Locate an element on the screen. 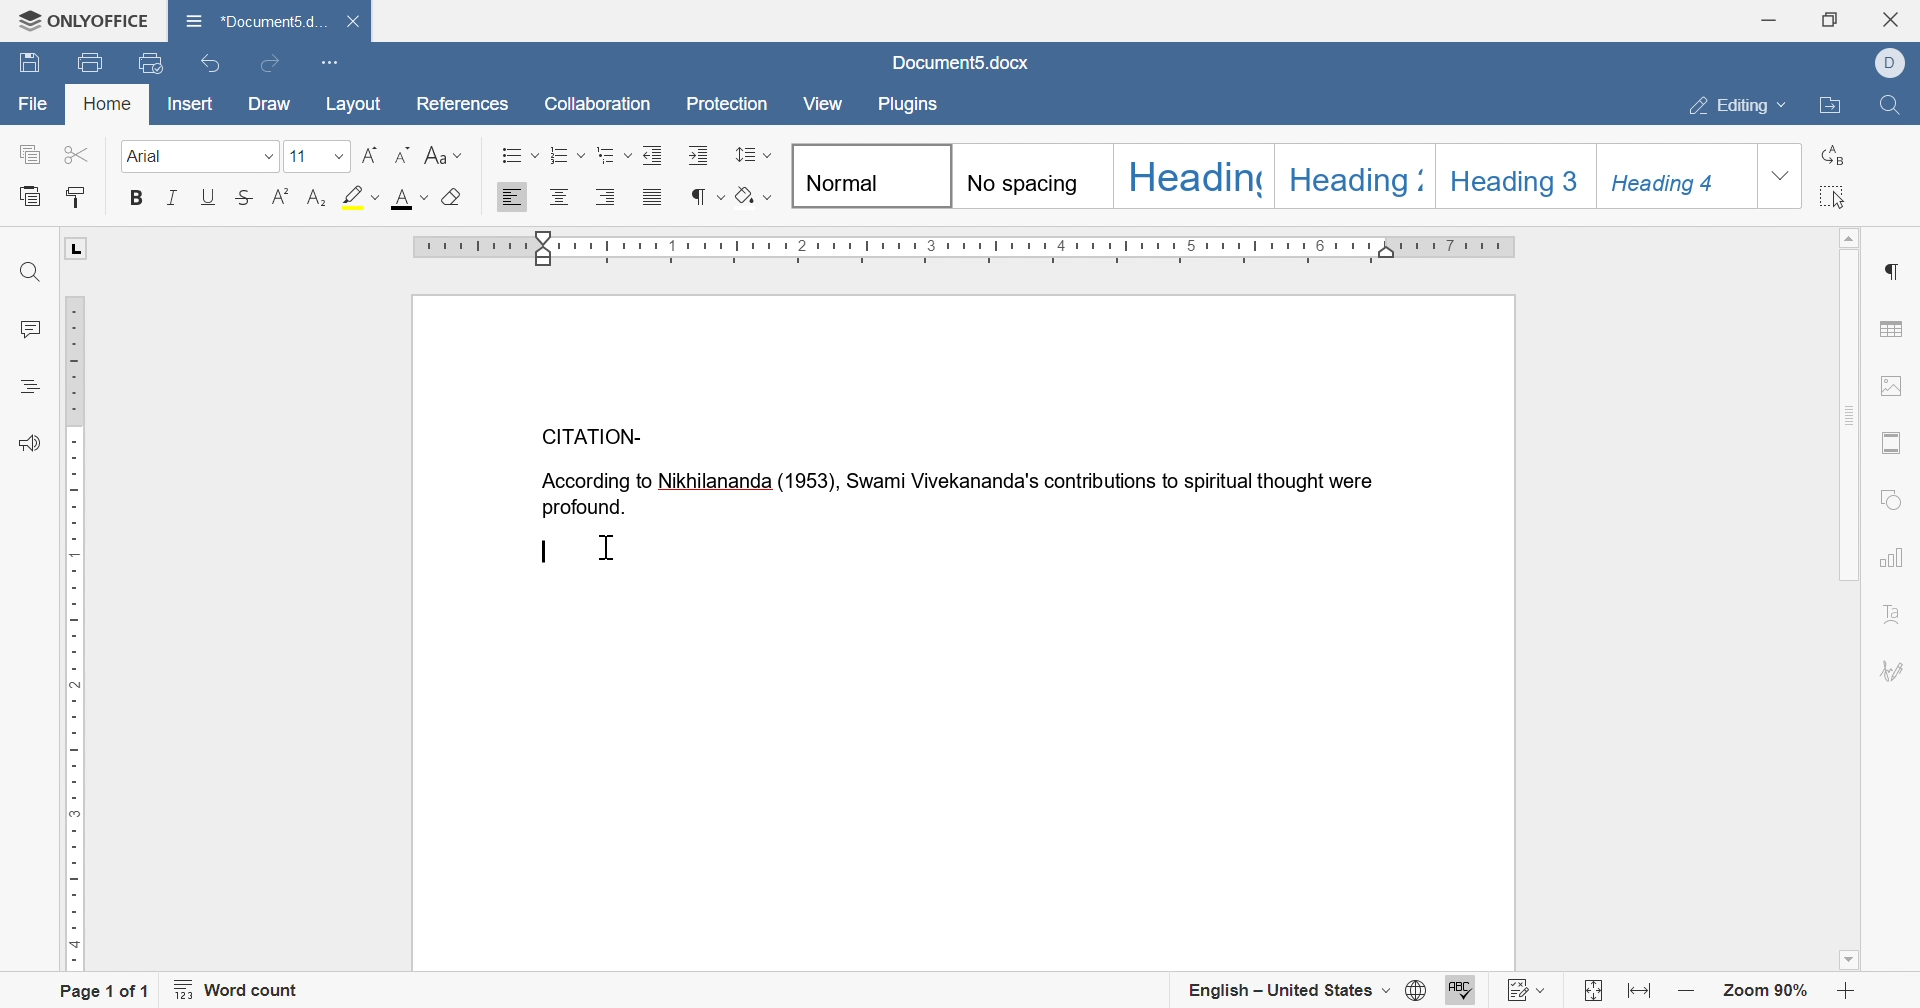 The height and width of the screenshot is (1008, 1920). close is located at coordinates (353, 23).